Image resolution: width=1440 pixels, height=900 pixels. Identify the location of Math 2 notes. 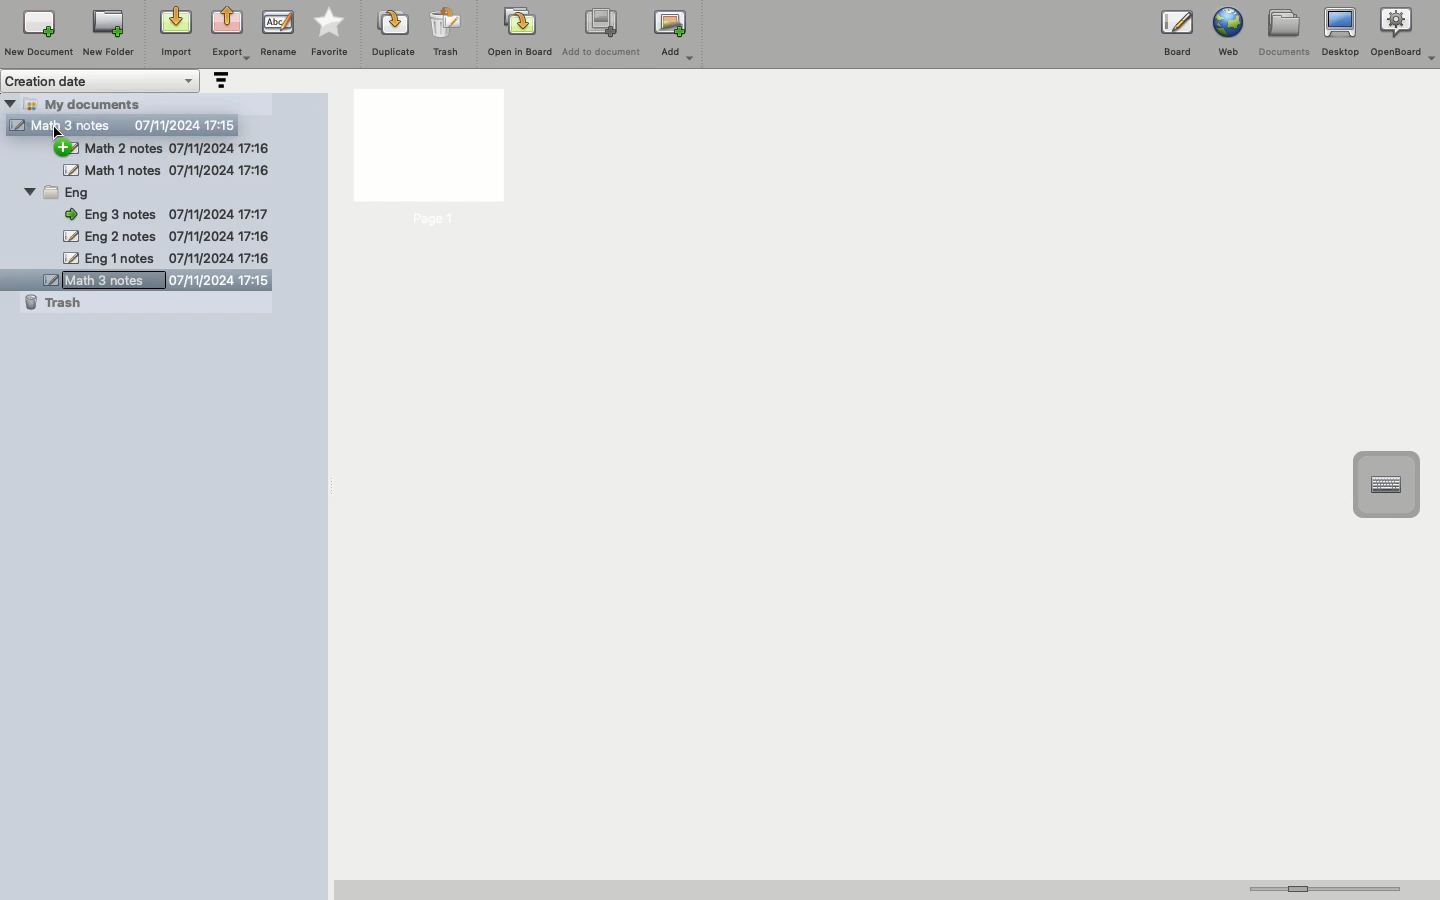
(168, 170).